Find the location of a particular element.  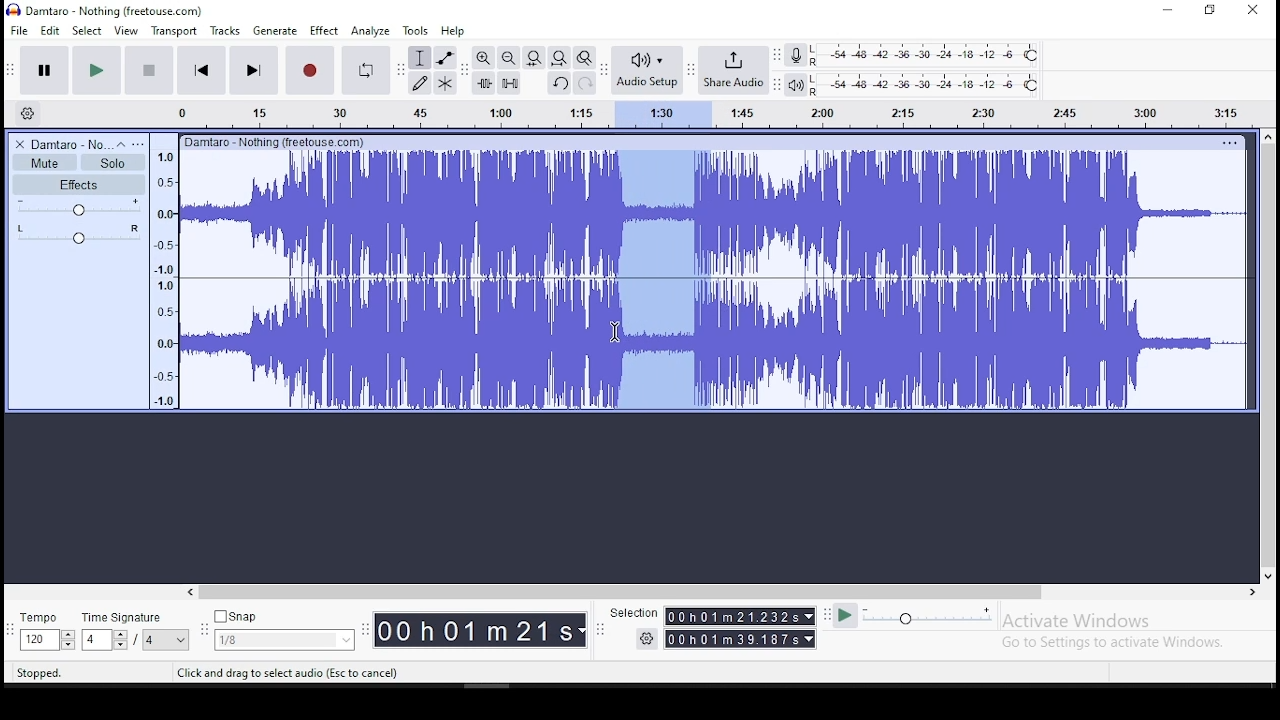

horizontal scroll bar is located at coordinates (720, 592).